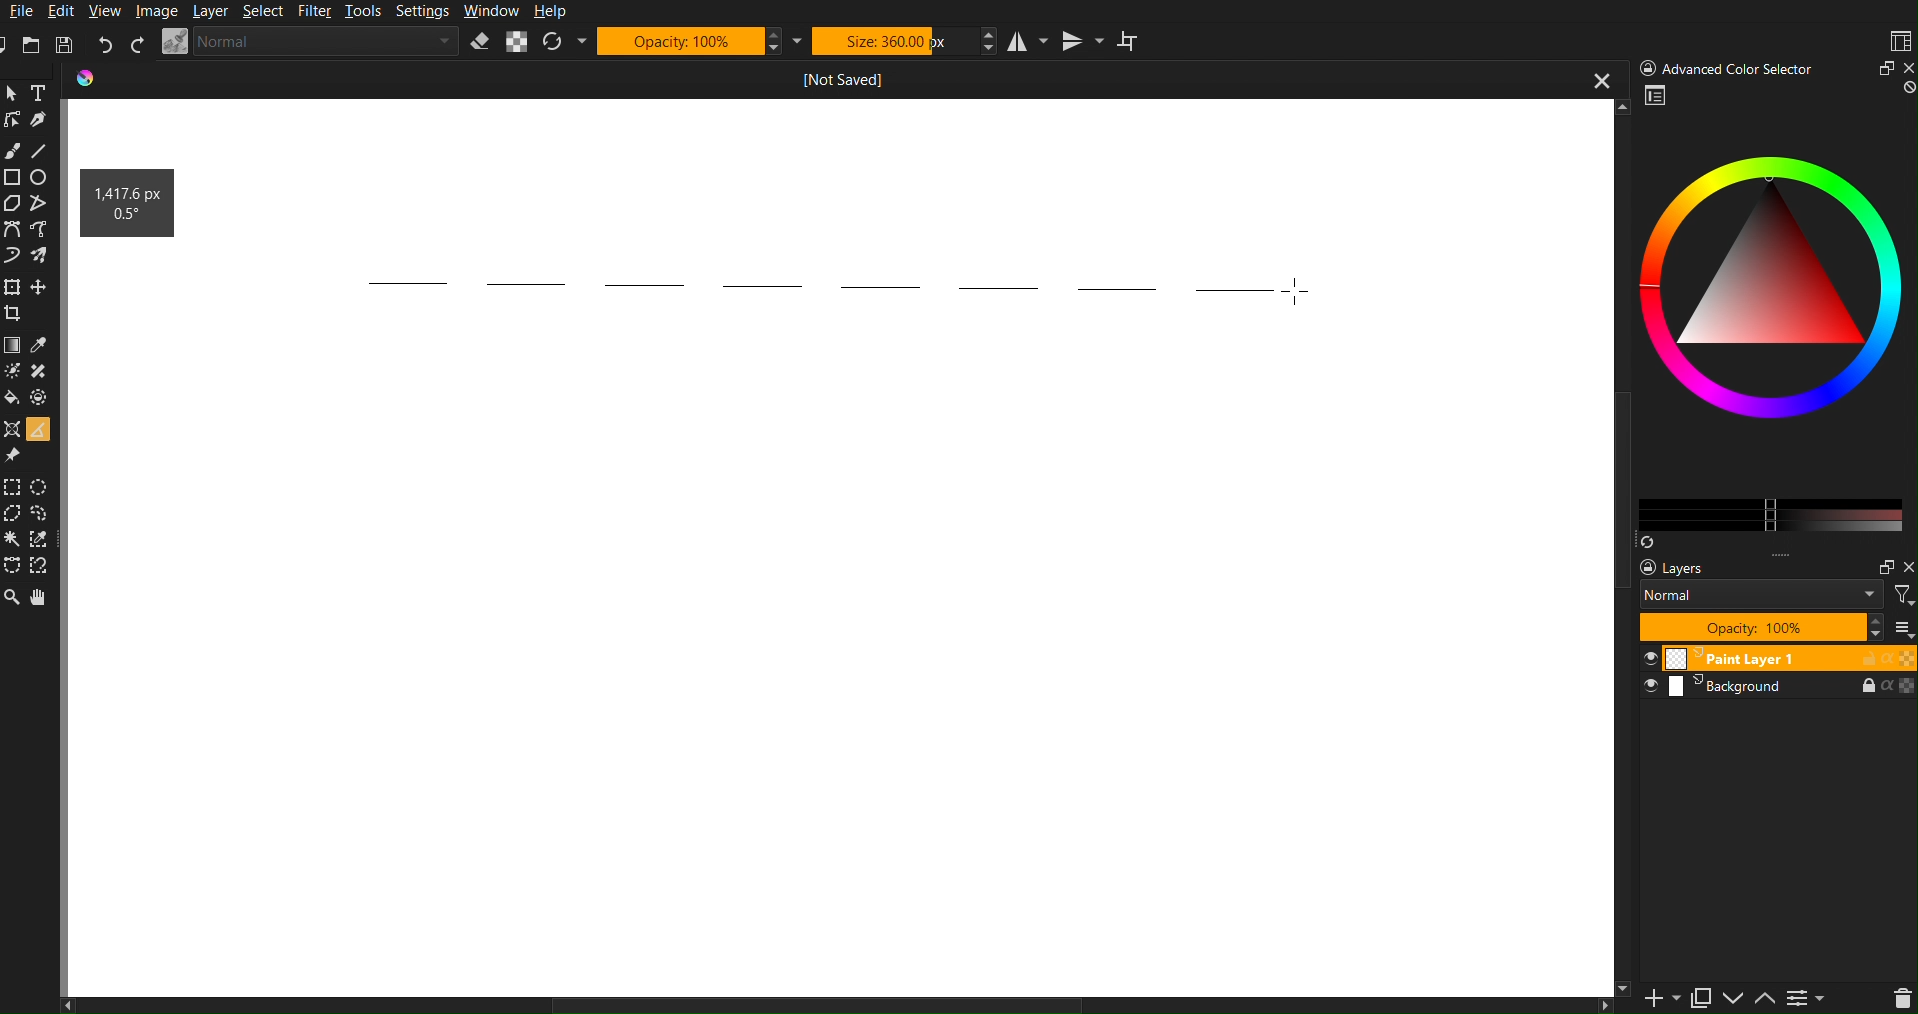 Image resolution: width=1918 pixels, height=1014 pixels. I want to click on Save, so click(62, 45).